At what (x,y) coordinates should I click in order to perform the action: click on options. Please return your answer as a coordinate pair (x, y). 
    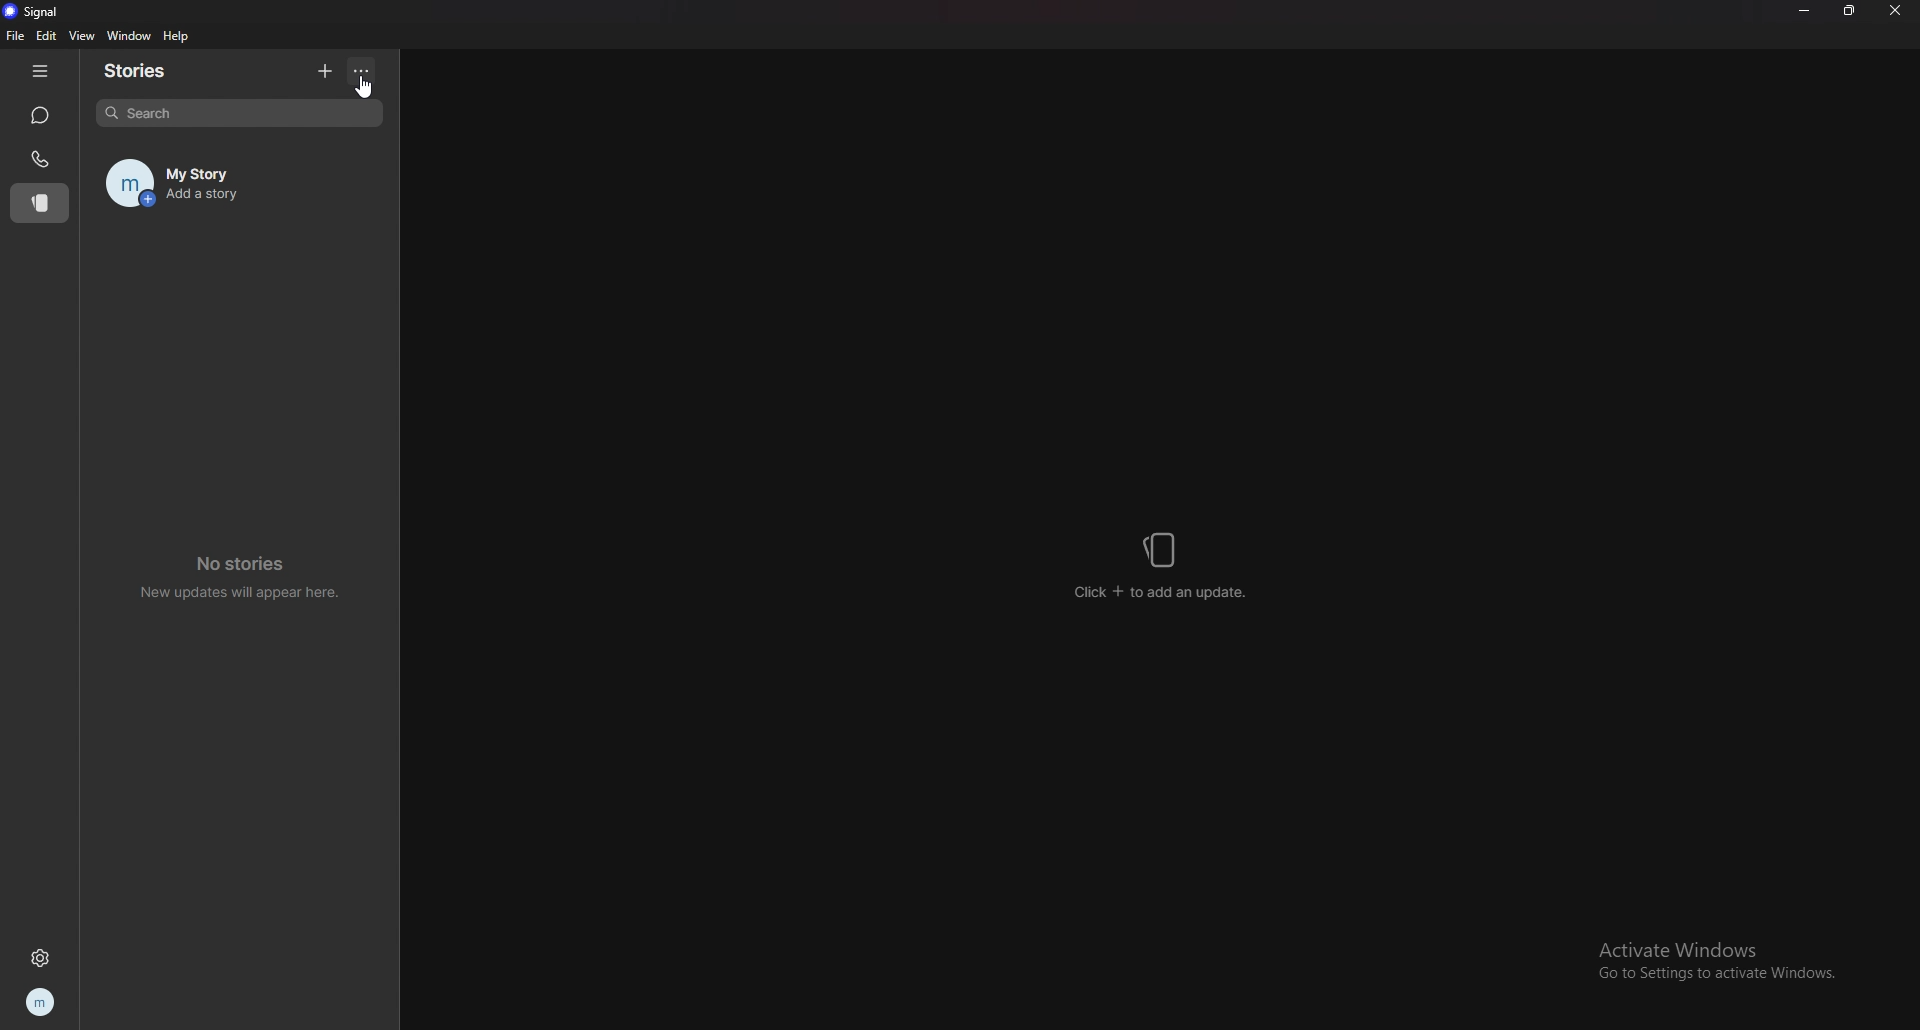
    Looking at the image, I should click on (366, 68).